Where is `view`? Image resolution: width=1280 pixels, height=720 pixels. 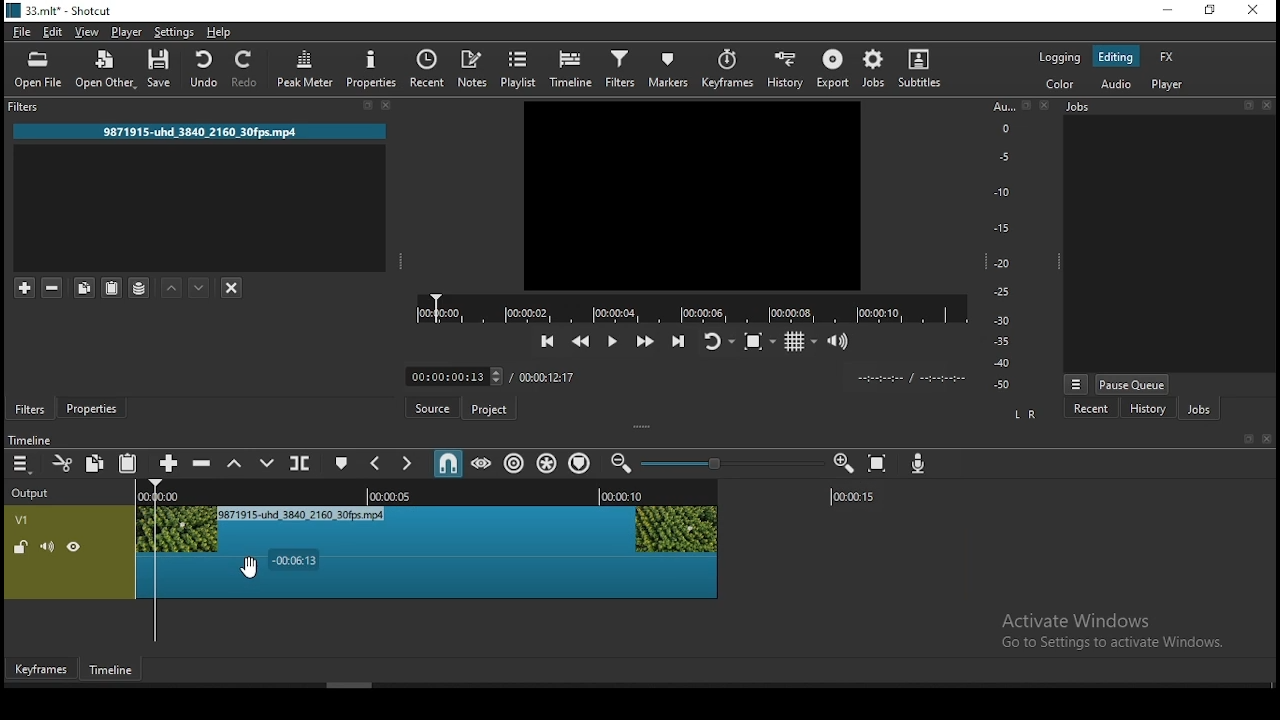 view is located at coordinates (91, 32).